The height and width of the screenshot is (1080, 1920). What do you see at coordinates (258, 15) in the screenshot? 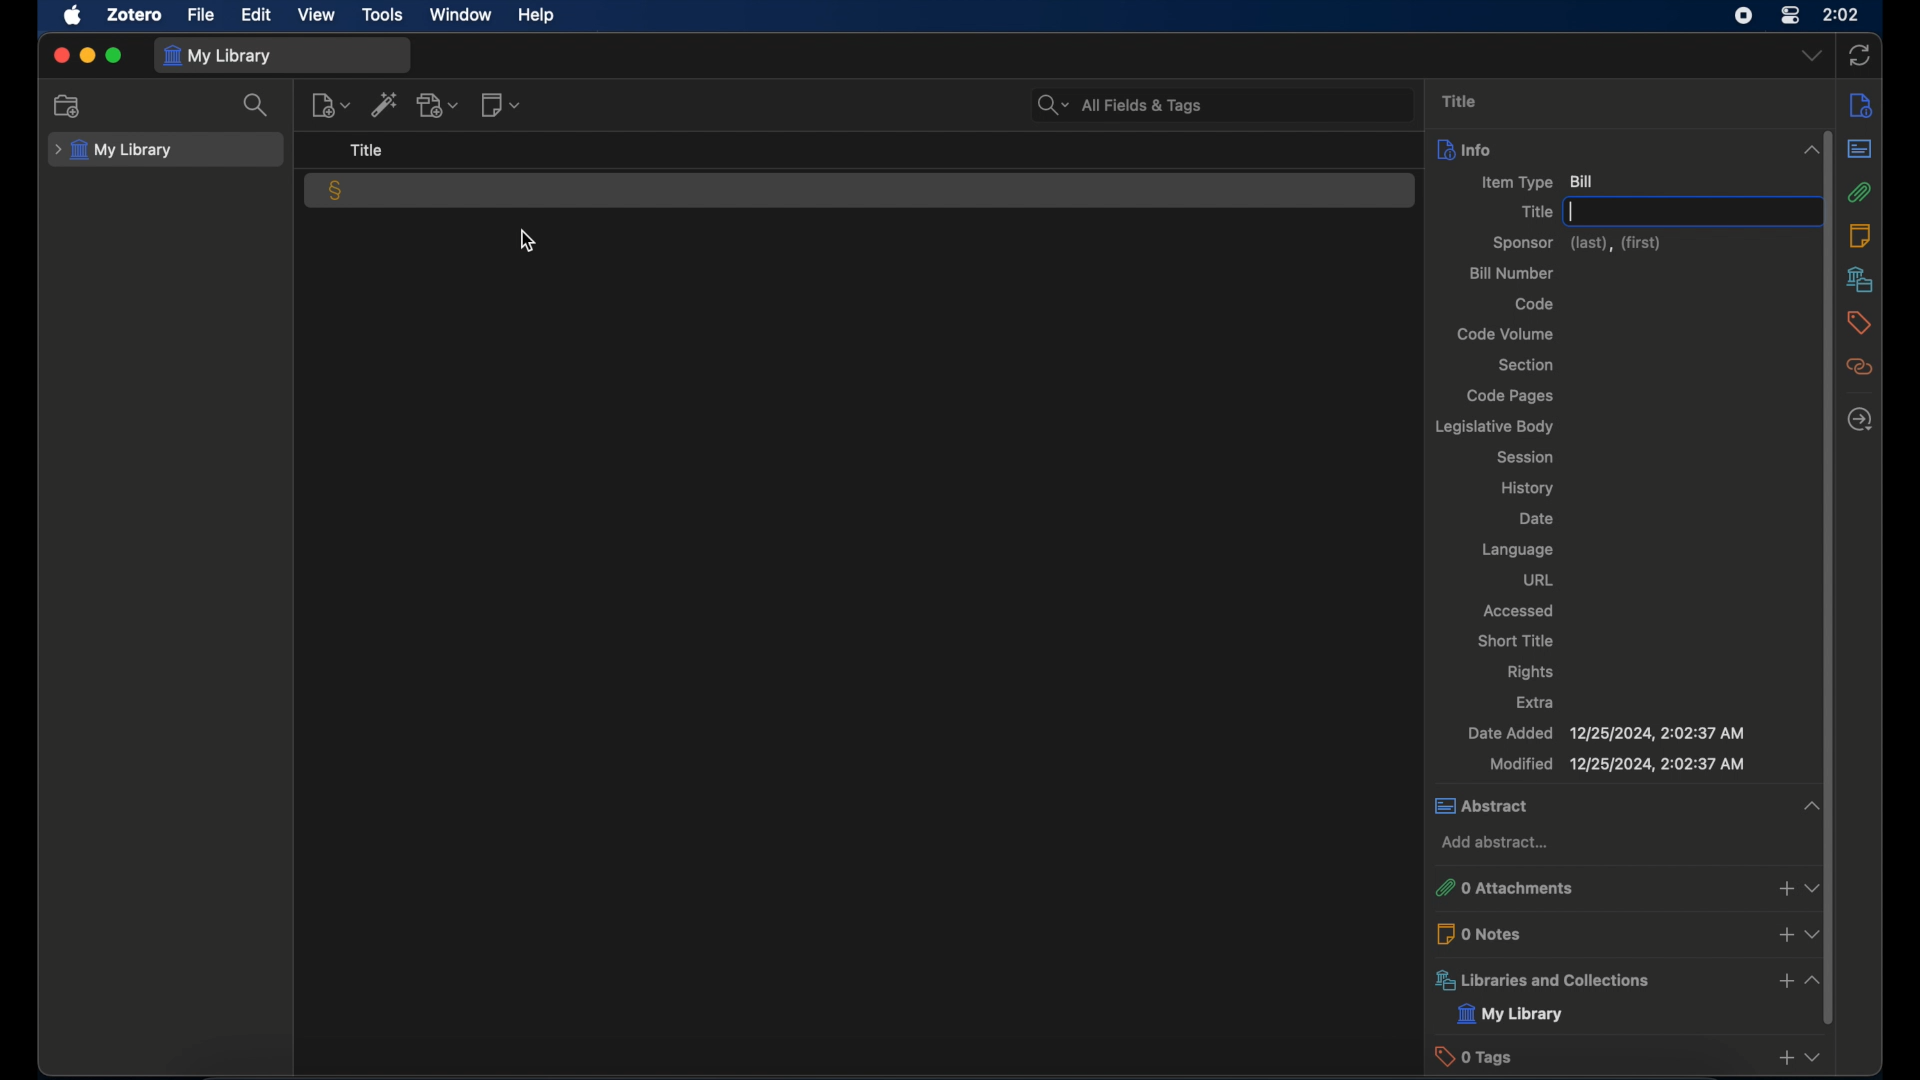
I see `edit` at bounding box center [258, 15].